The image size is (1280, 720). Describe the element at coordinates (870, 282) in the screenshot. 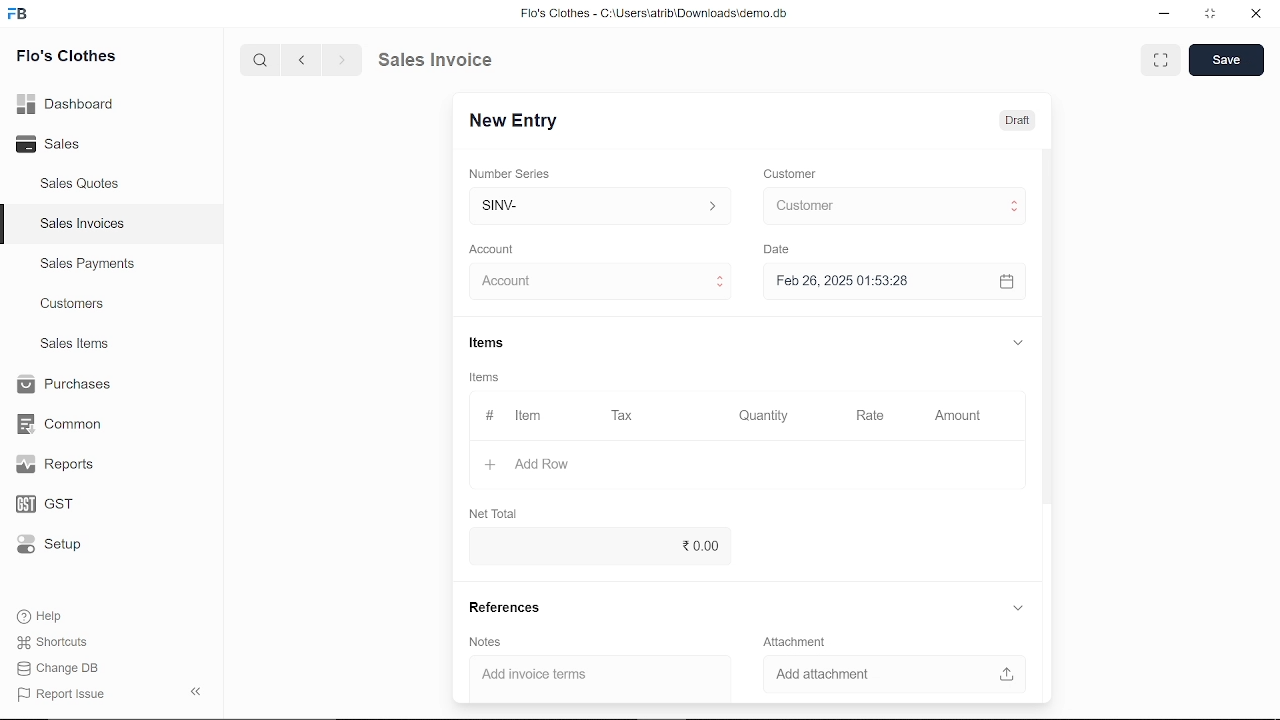

I see `Feb 26, 2025 01:53:28` at that location.